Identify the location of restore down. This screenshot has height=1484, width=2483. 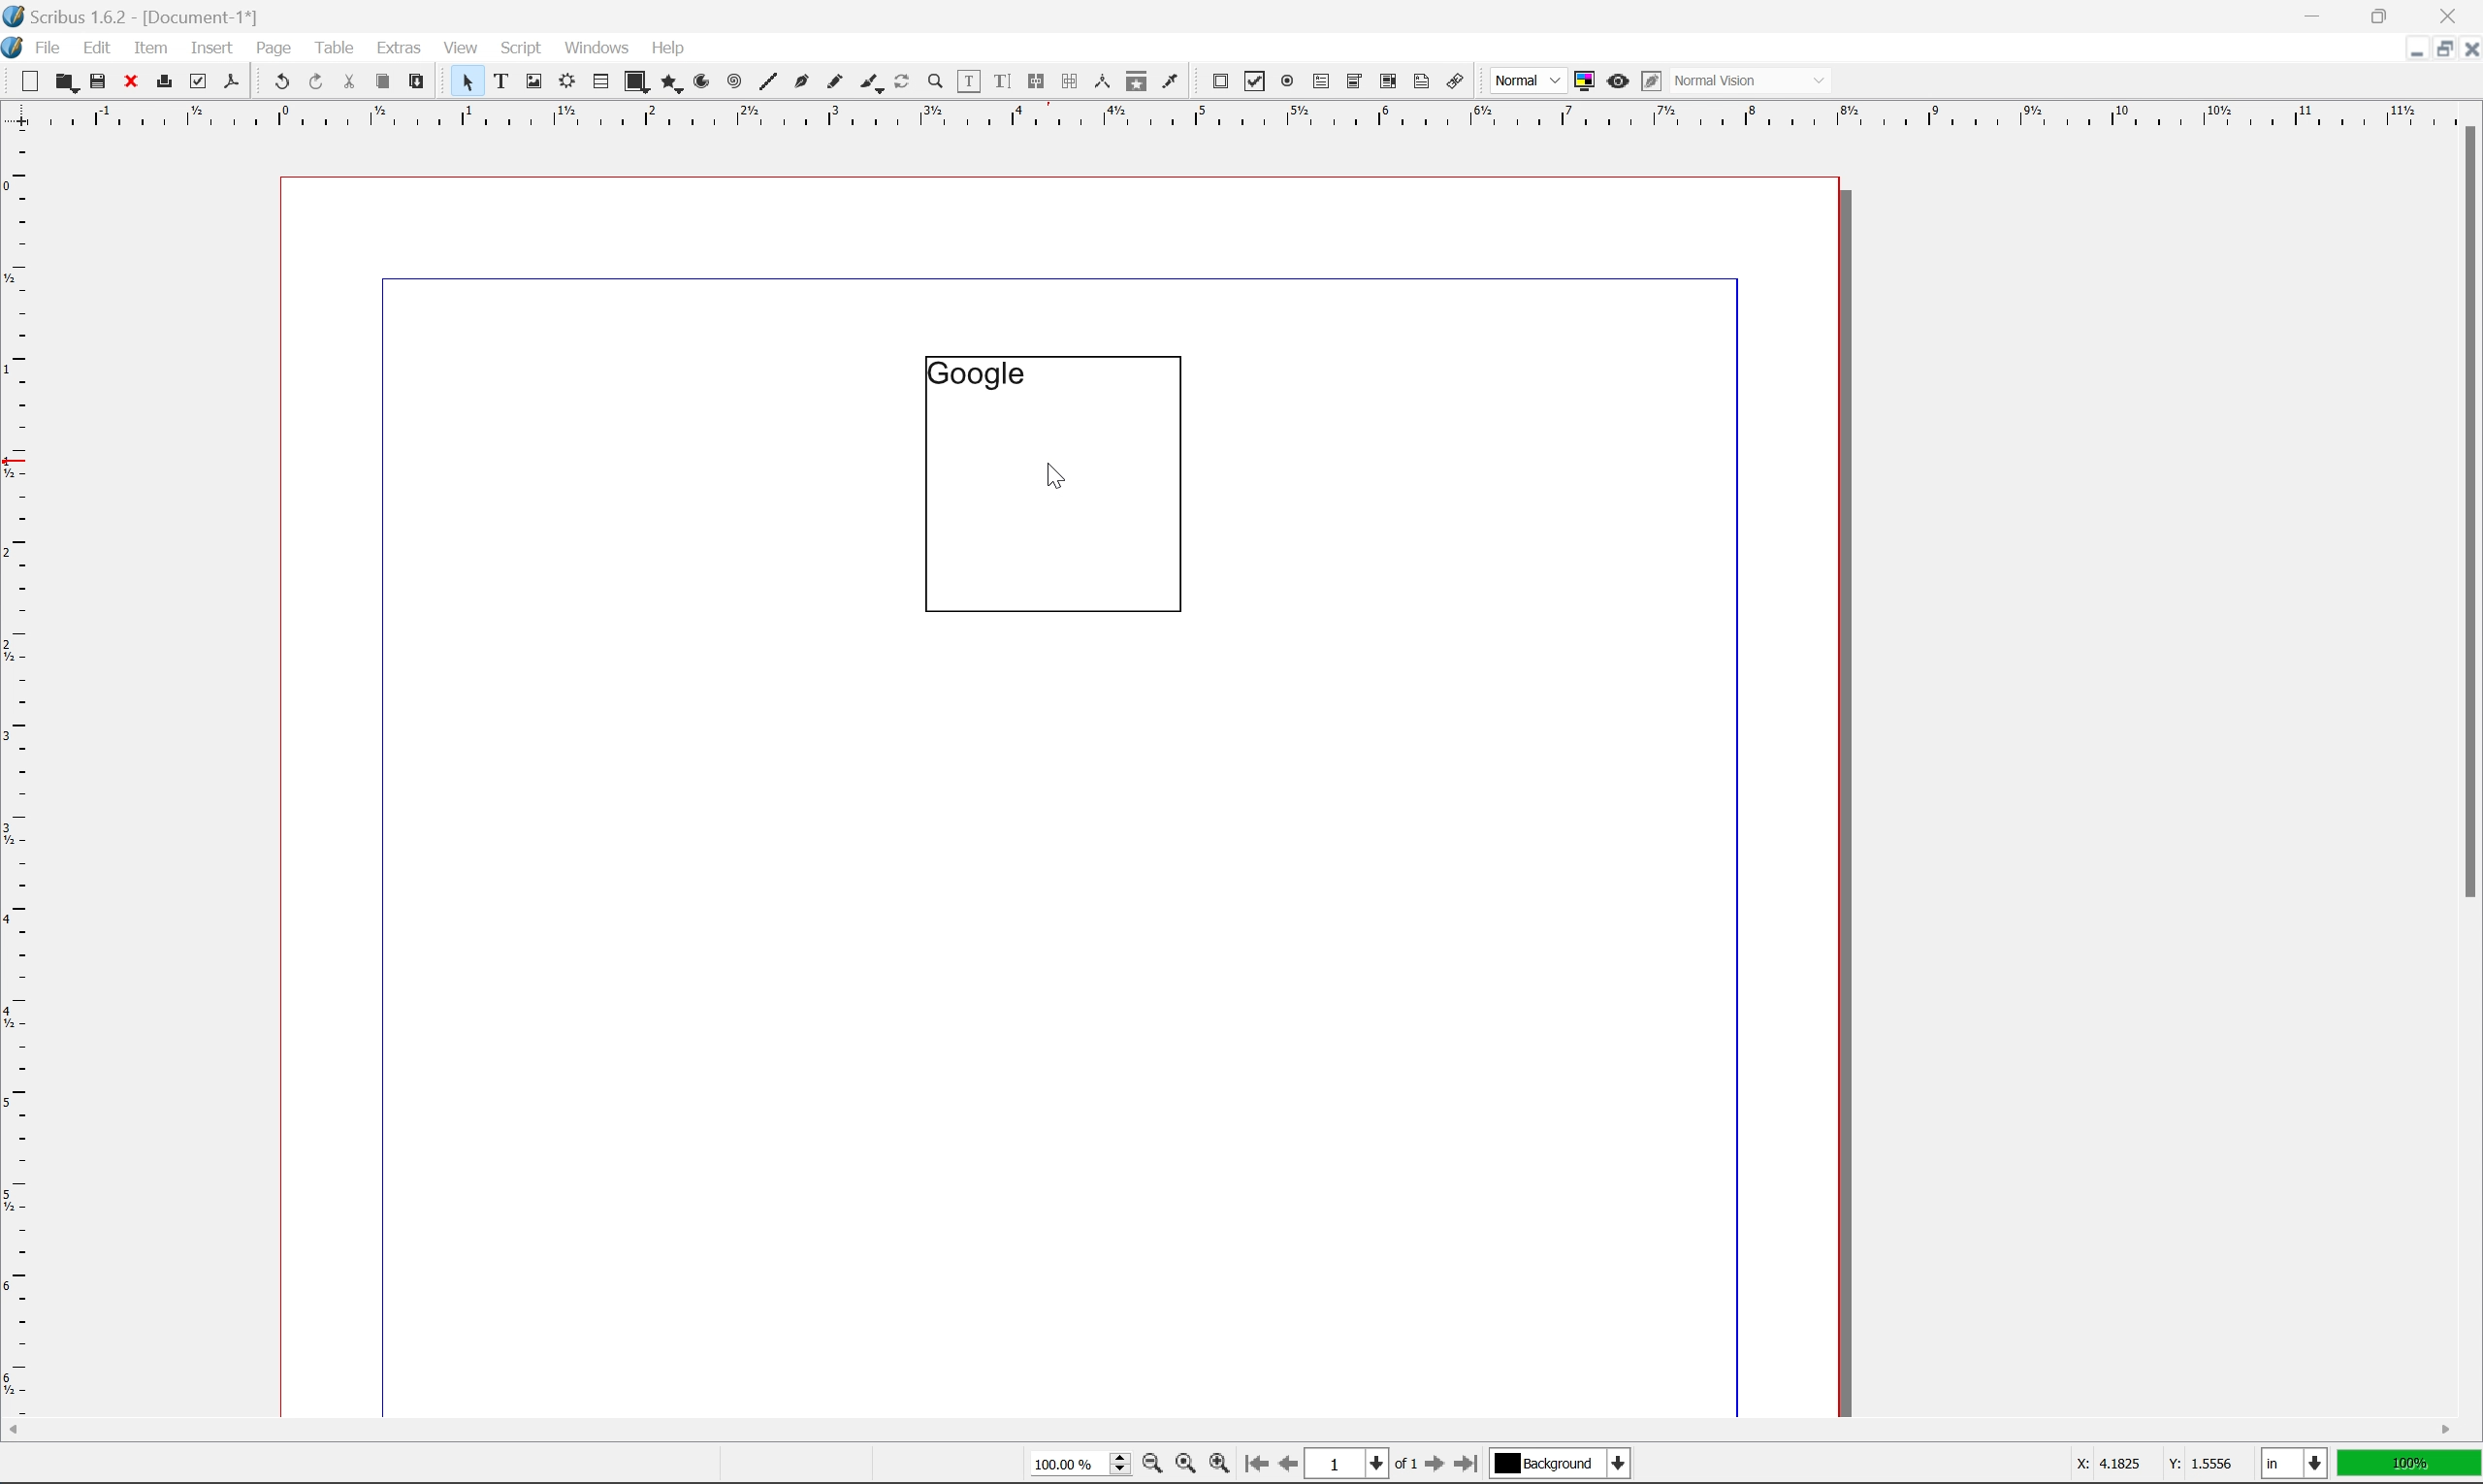
(2385, 15).